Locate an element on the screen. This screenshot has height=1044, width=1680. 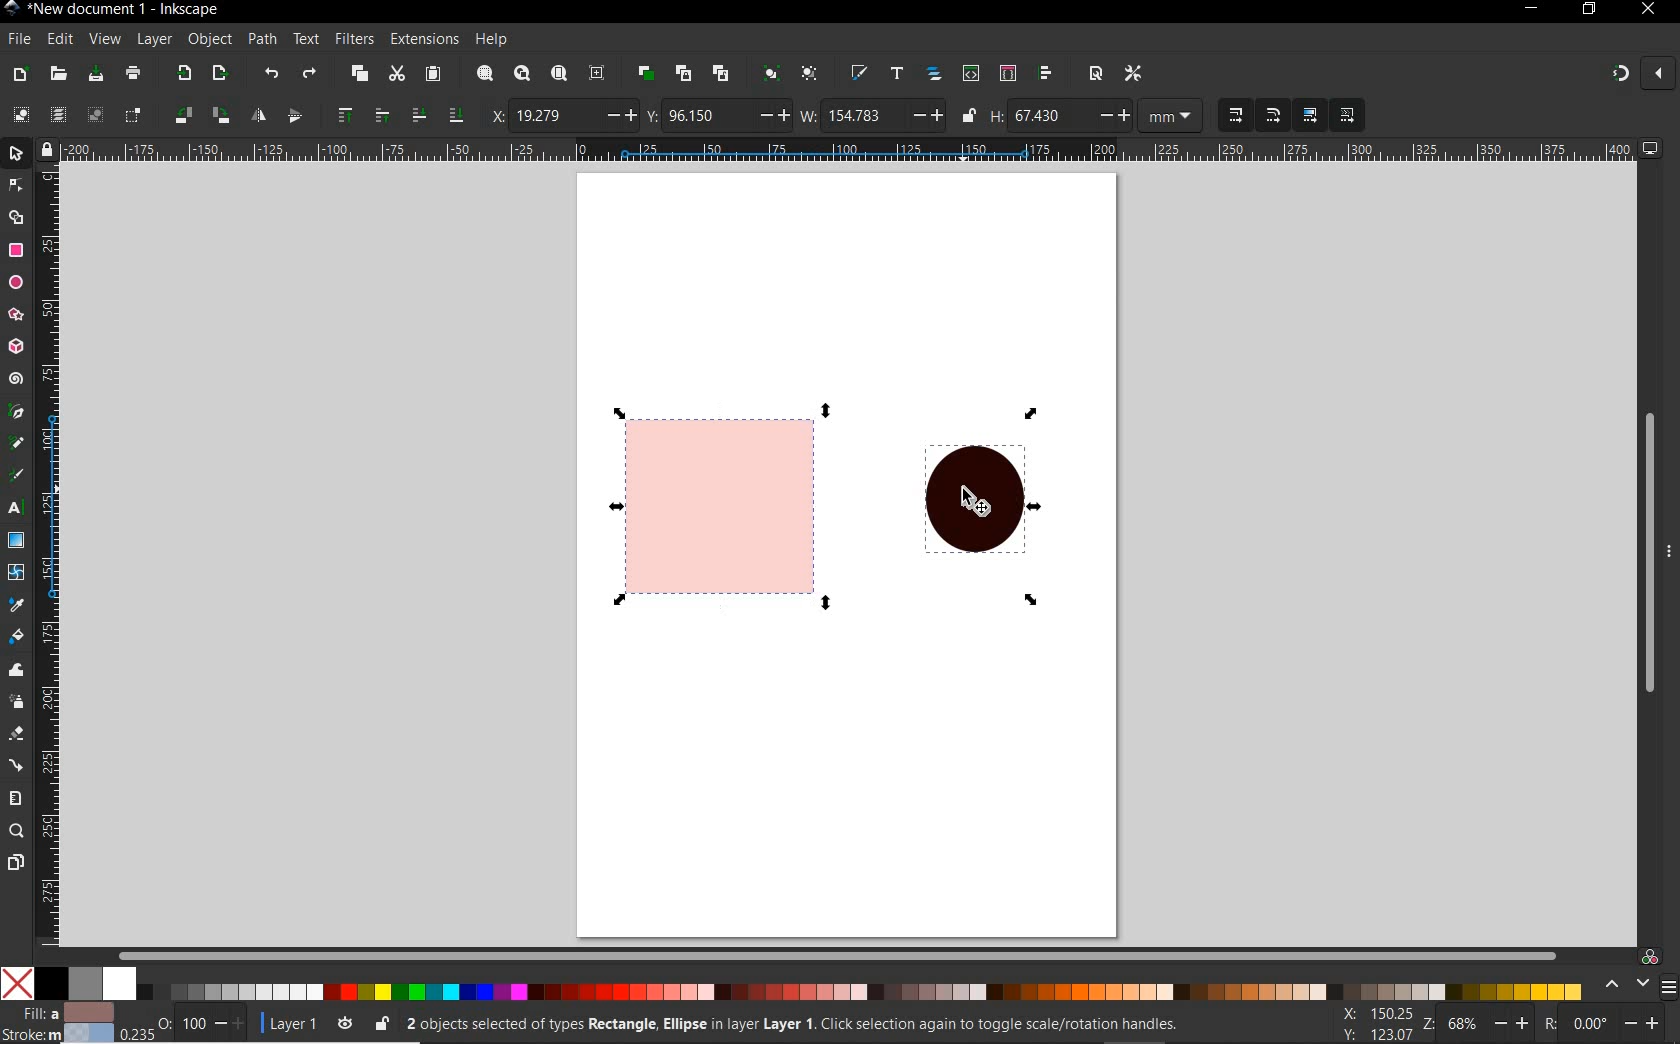
page tool is located at coordinates (15, 863).